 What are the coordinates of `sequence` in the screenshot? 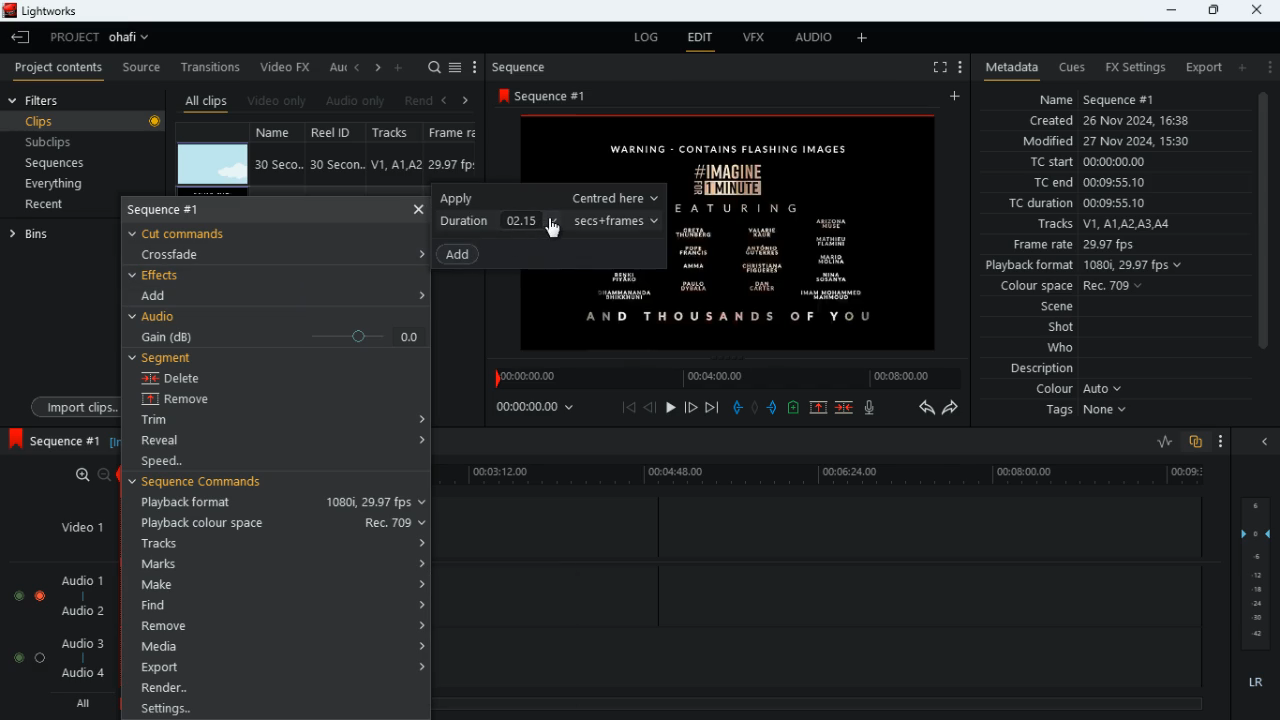 It's located at (181, 211).